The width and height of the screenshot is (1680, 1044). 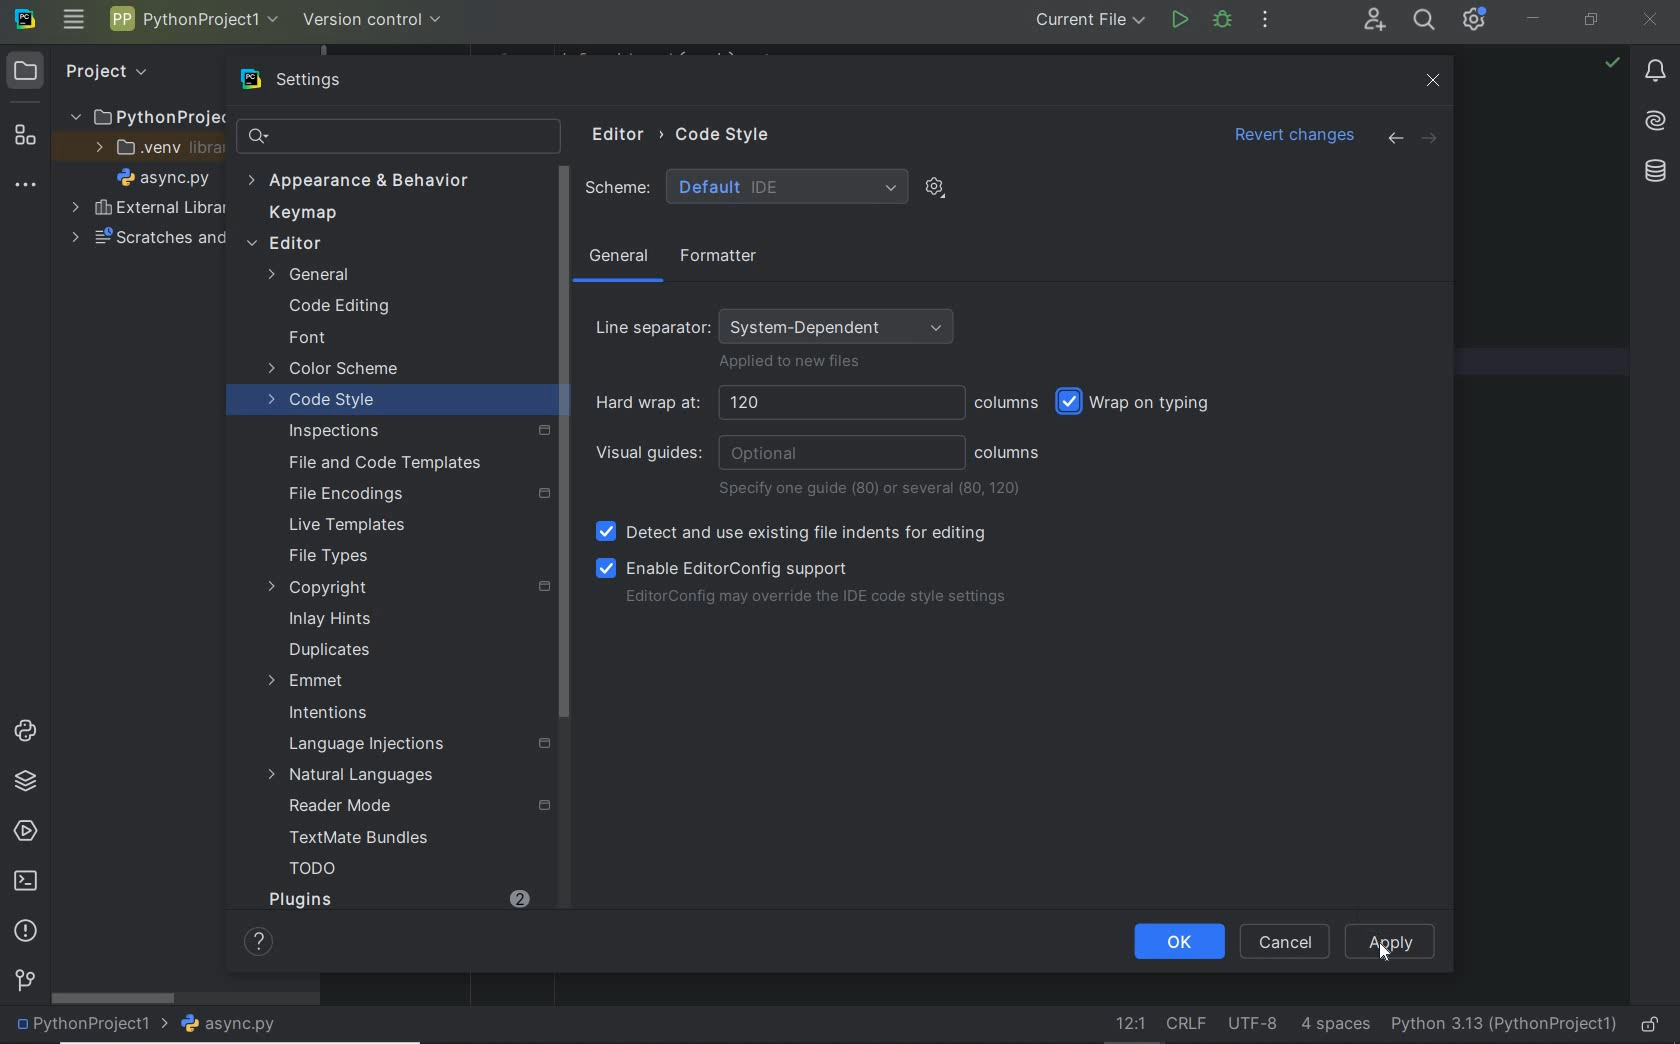 I want to click on Database, so click(x=1655, y=169).